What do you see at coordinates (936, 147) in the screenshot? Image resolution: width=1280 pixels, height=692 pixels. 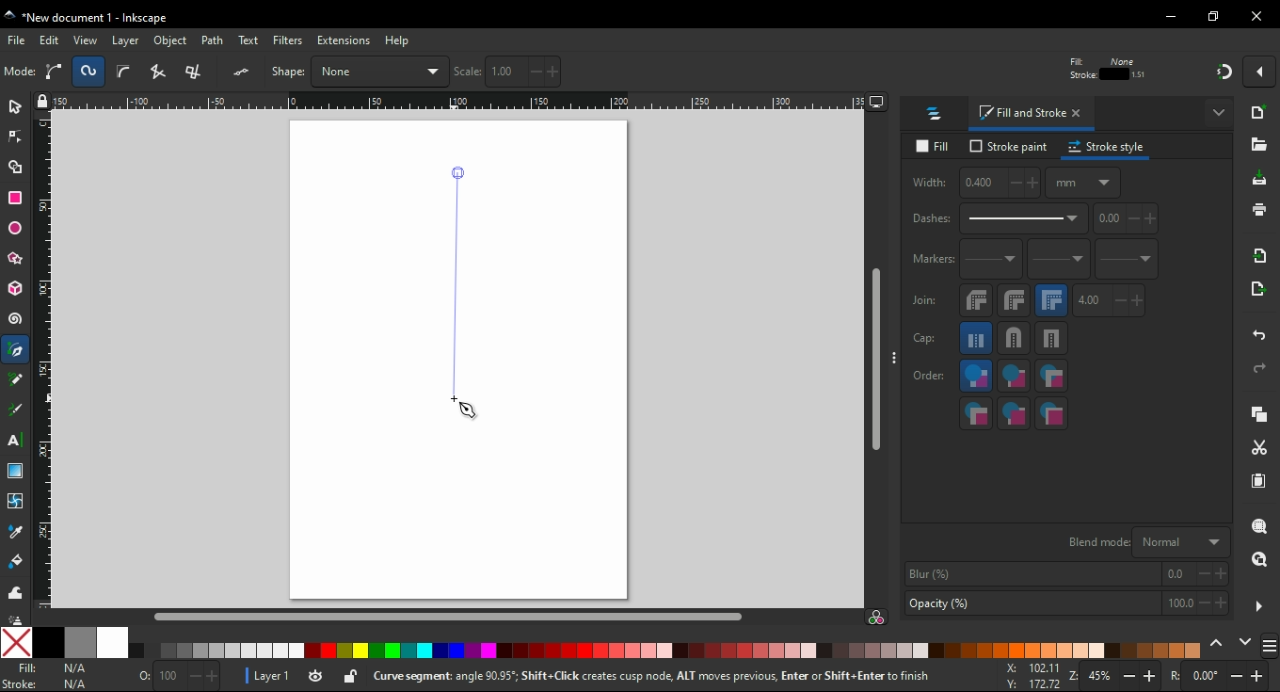 I see `fill` at bounding box center [936, 147].